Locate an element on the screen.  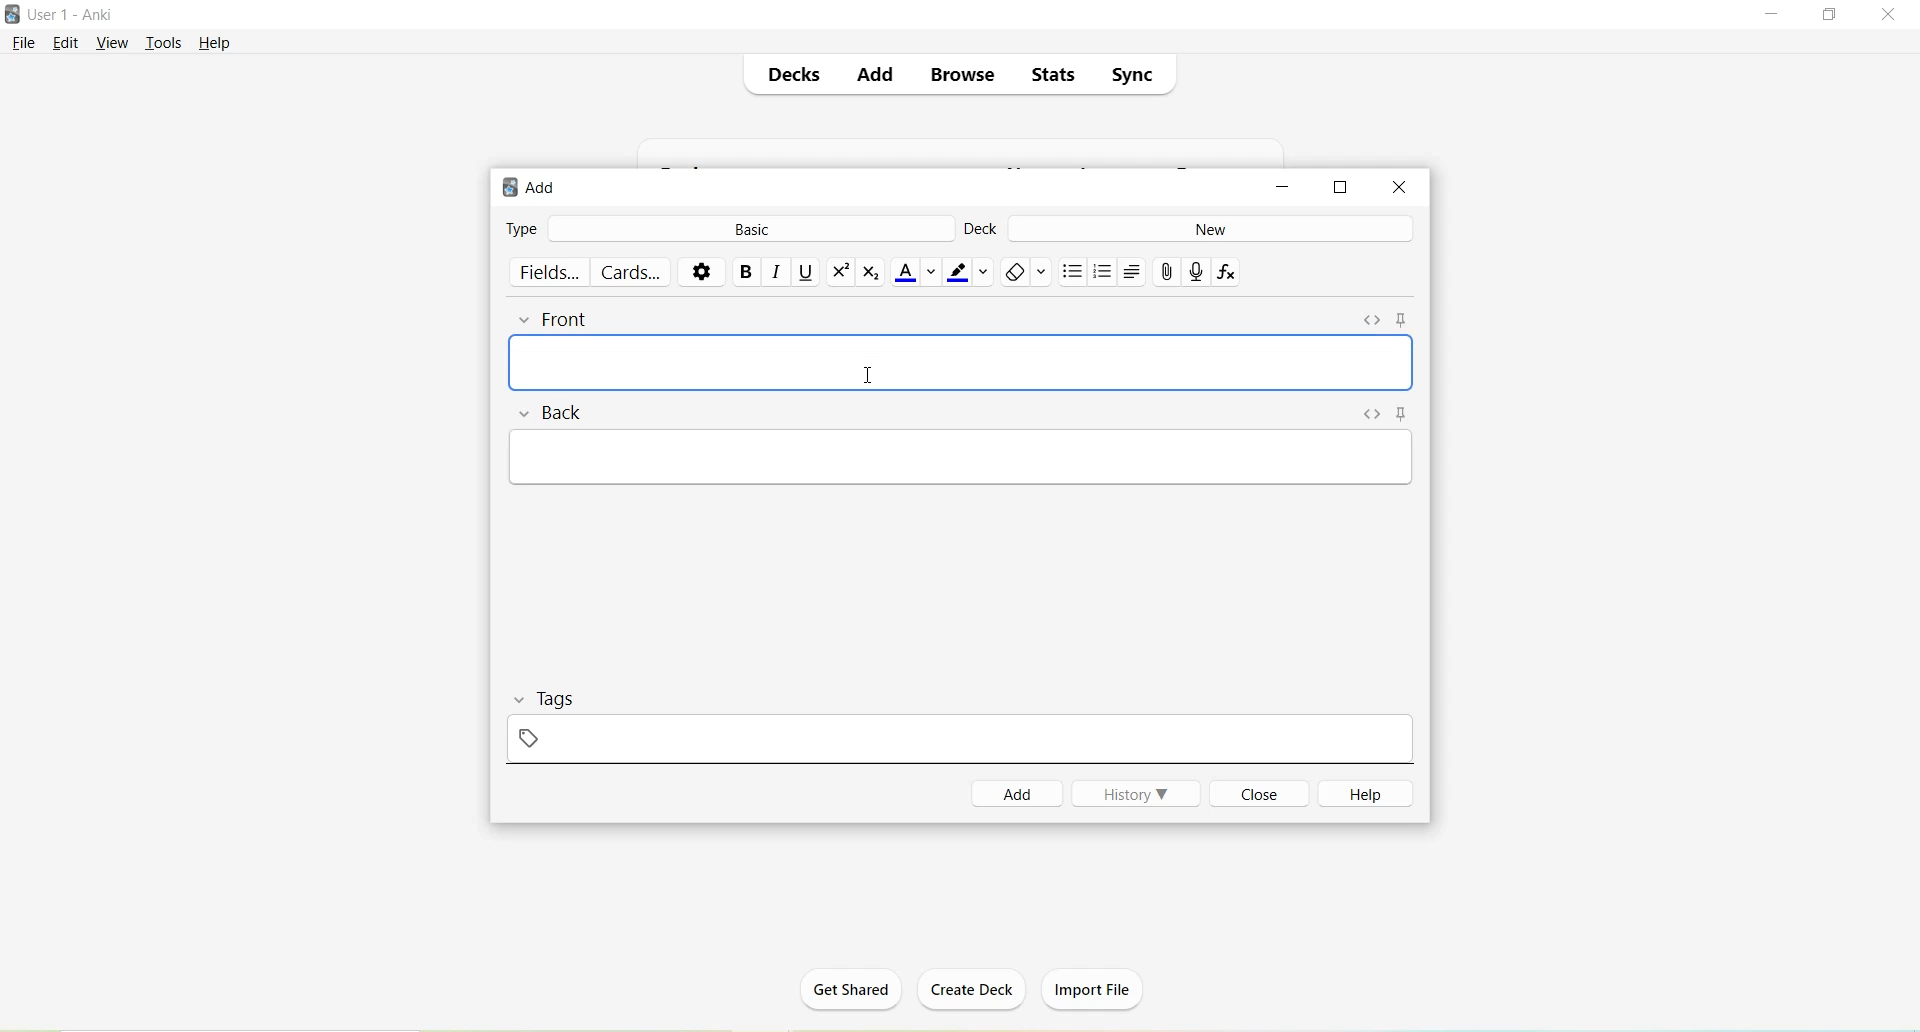
cursor is located at coordinates (867, 375).